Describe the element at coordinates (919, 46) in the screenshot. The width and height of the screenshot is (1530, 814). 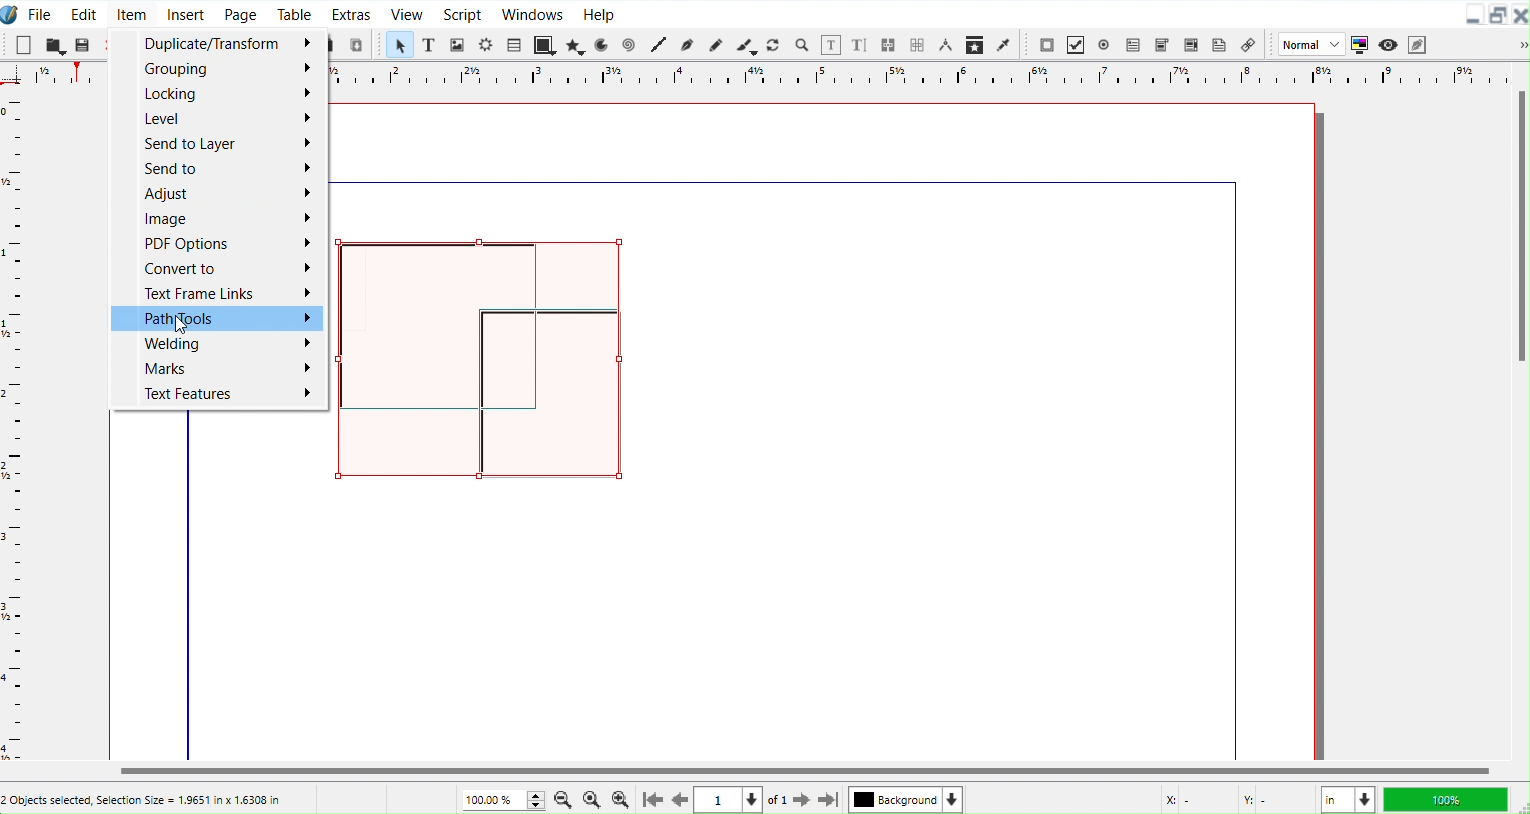
I see `Unlink frame work` at that location.